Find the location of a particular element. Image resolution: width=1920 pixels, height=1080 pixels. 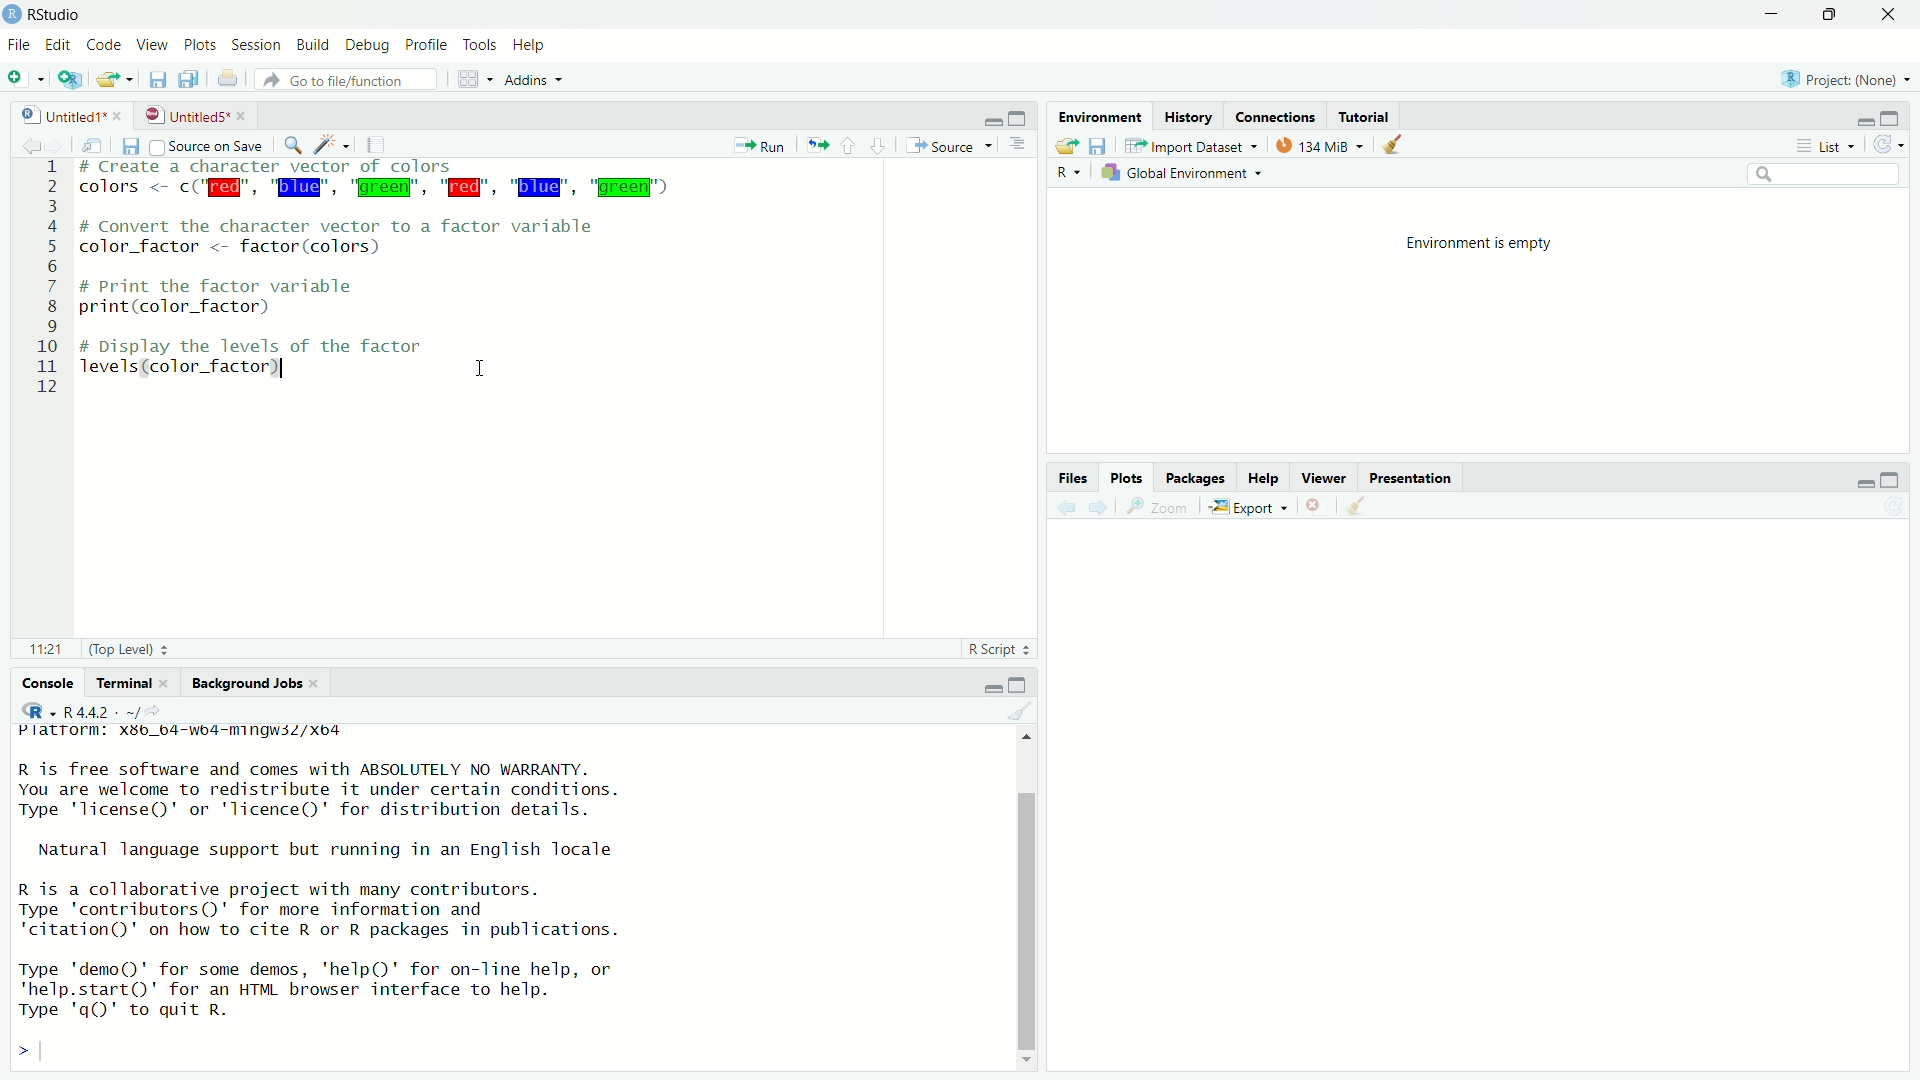

re-run the previous code region is located at coordinates (818, 146).